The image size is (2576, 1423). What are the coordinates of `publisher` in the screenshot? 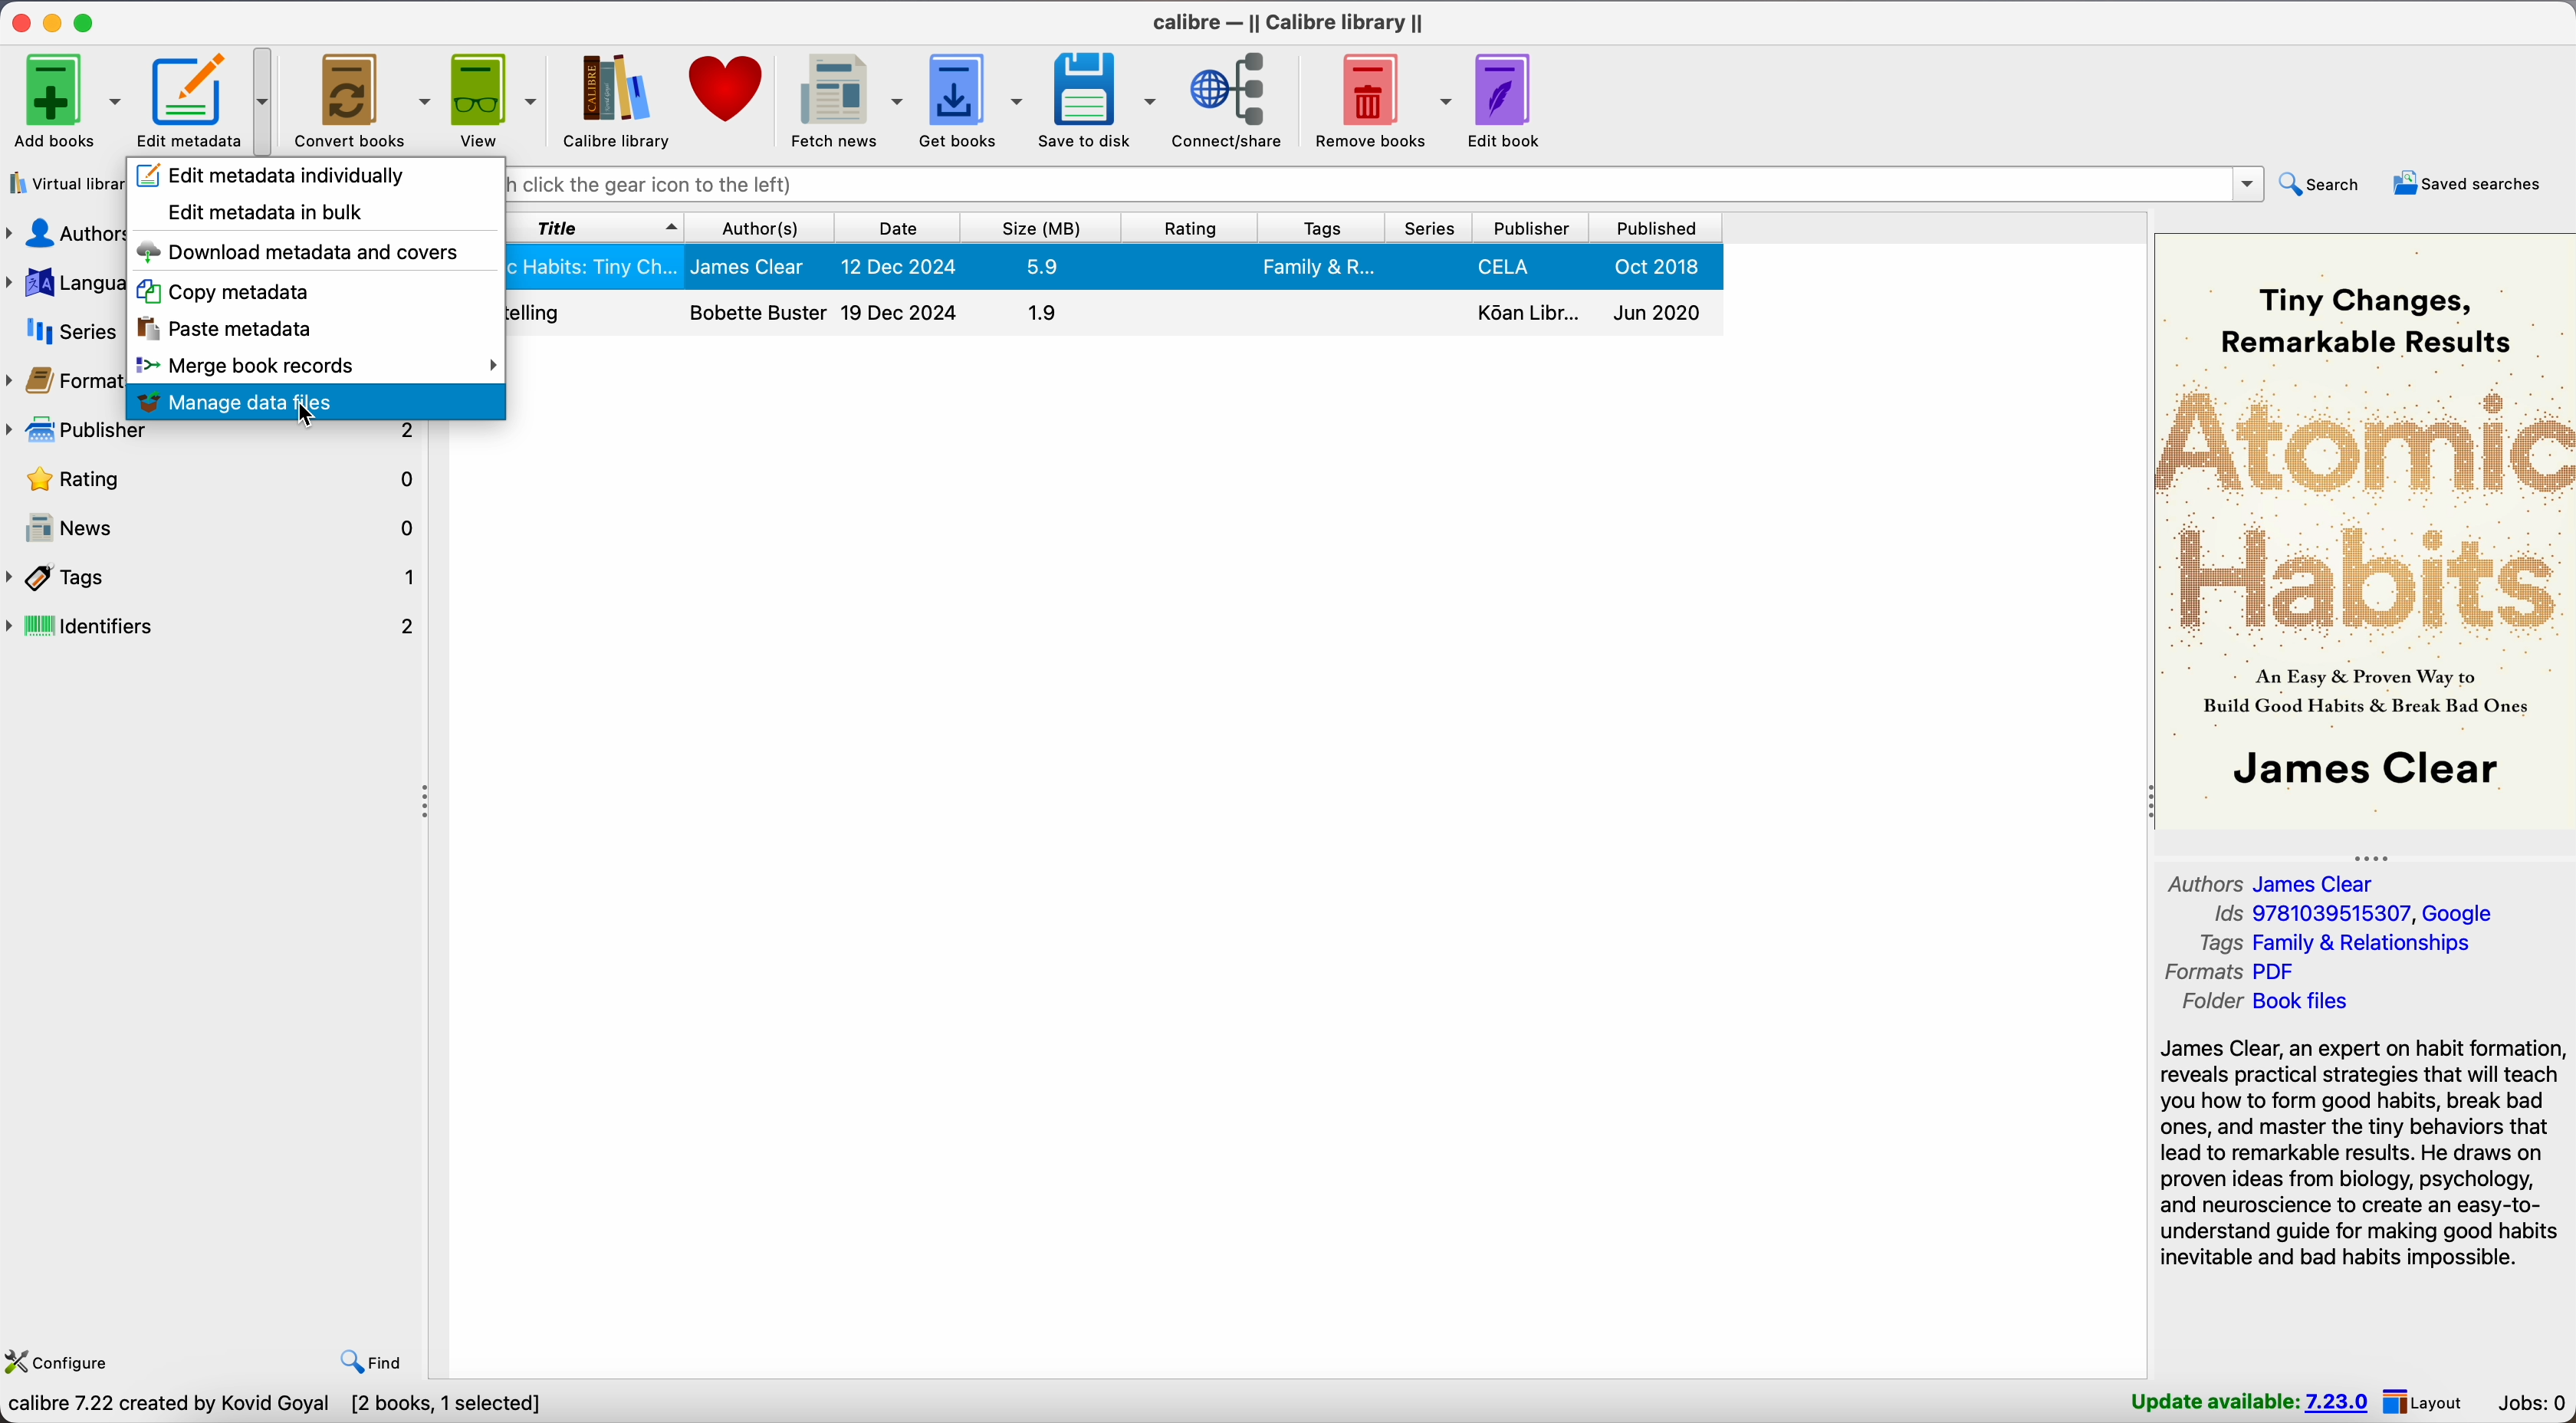 It's located at (214, 437).